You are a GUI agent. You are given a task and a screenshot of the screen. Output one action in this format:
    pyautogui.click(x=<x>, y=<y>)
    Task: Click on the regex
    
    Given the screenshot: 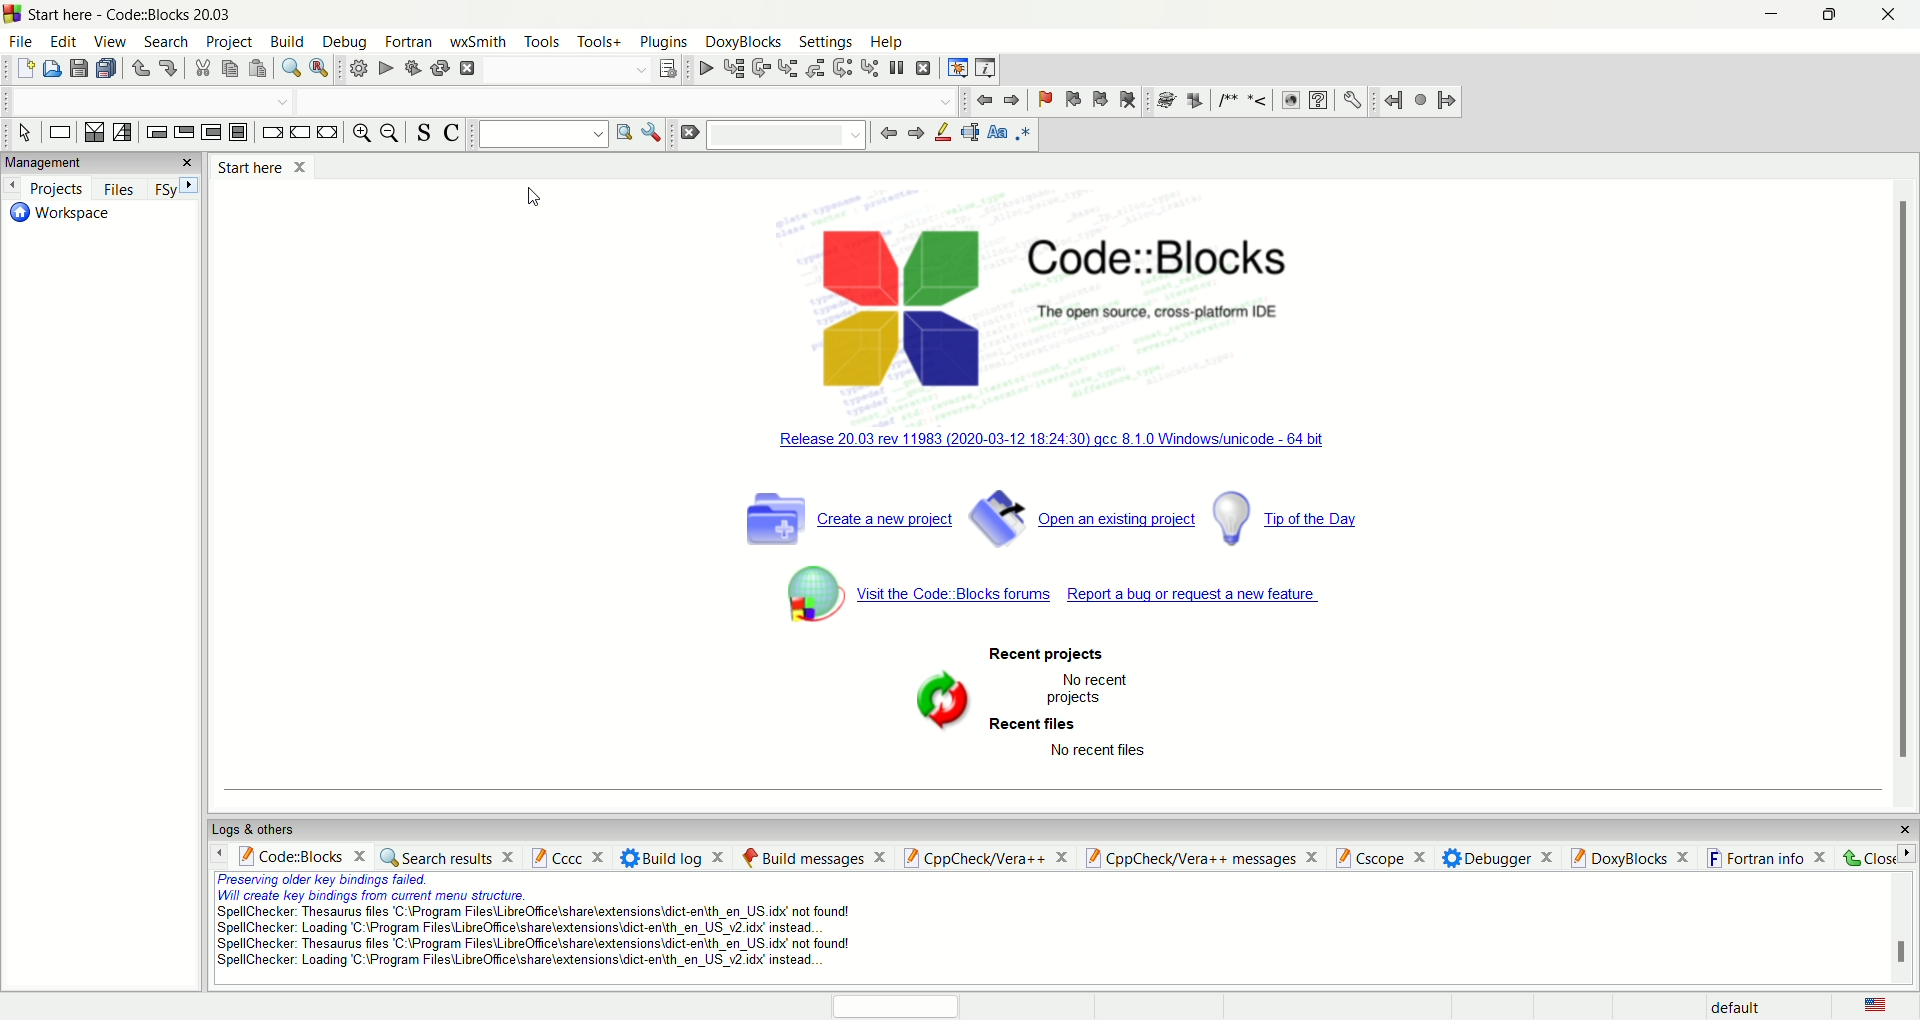 What is the action you would take?
    pyautogui.click(x=1023, y=135)
    